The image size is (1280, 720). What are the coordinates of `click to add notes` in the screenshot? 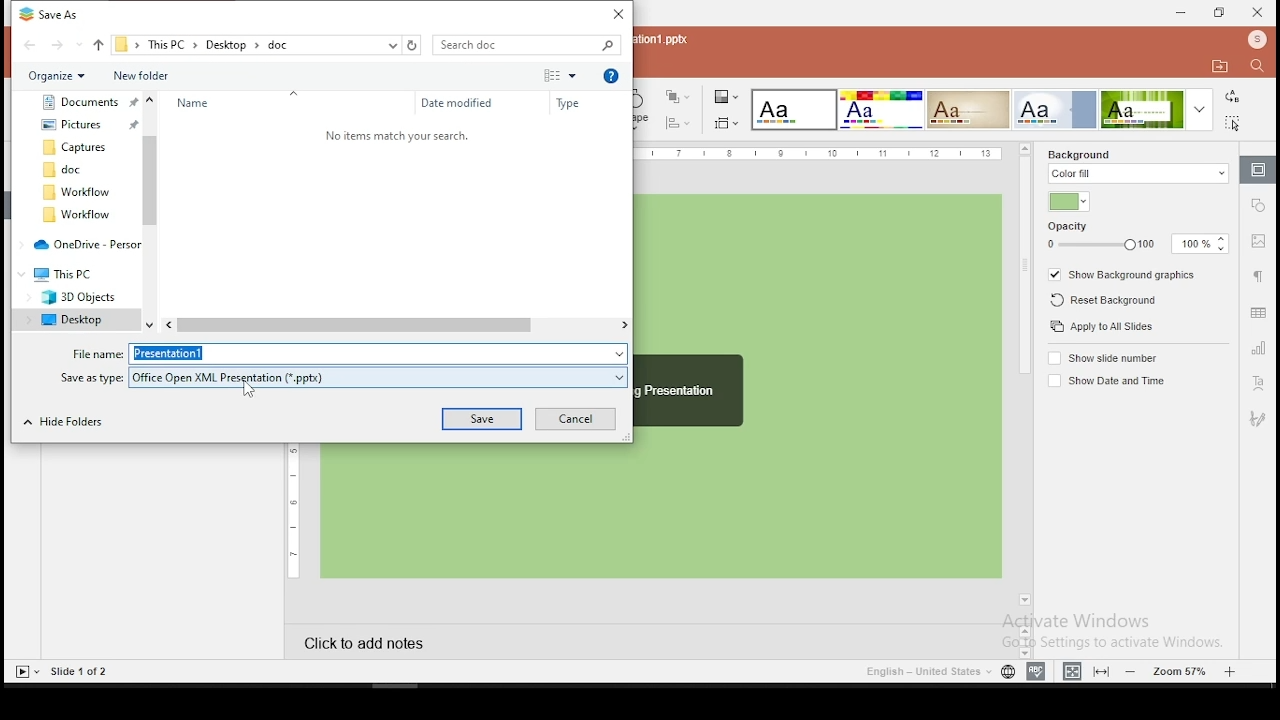 It's located at (435, 645).